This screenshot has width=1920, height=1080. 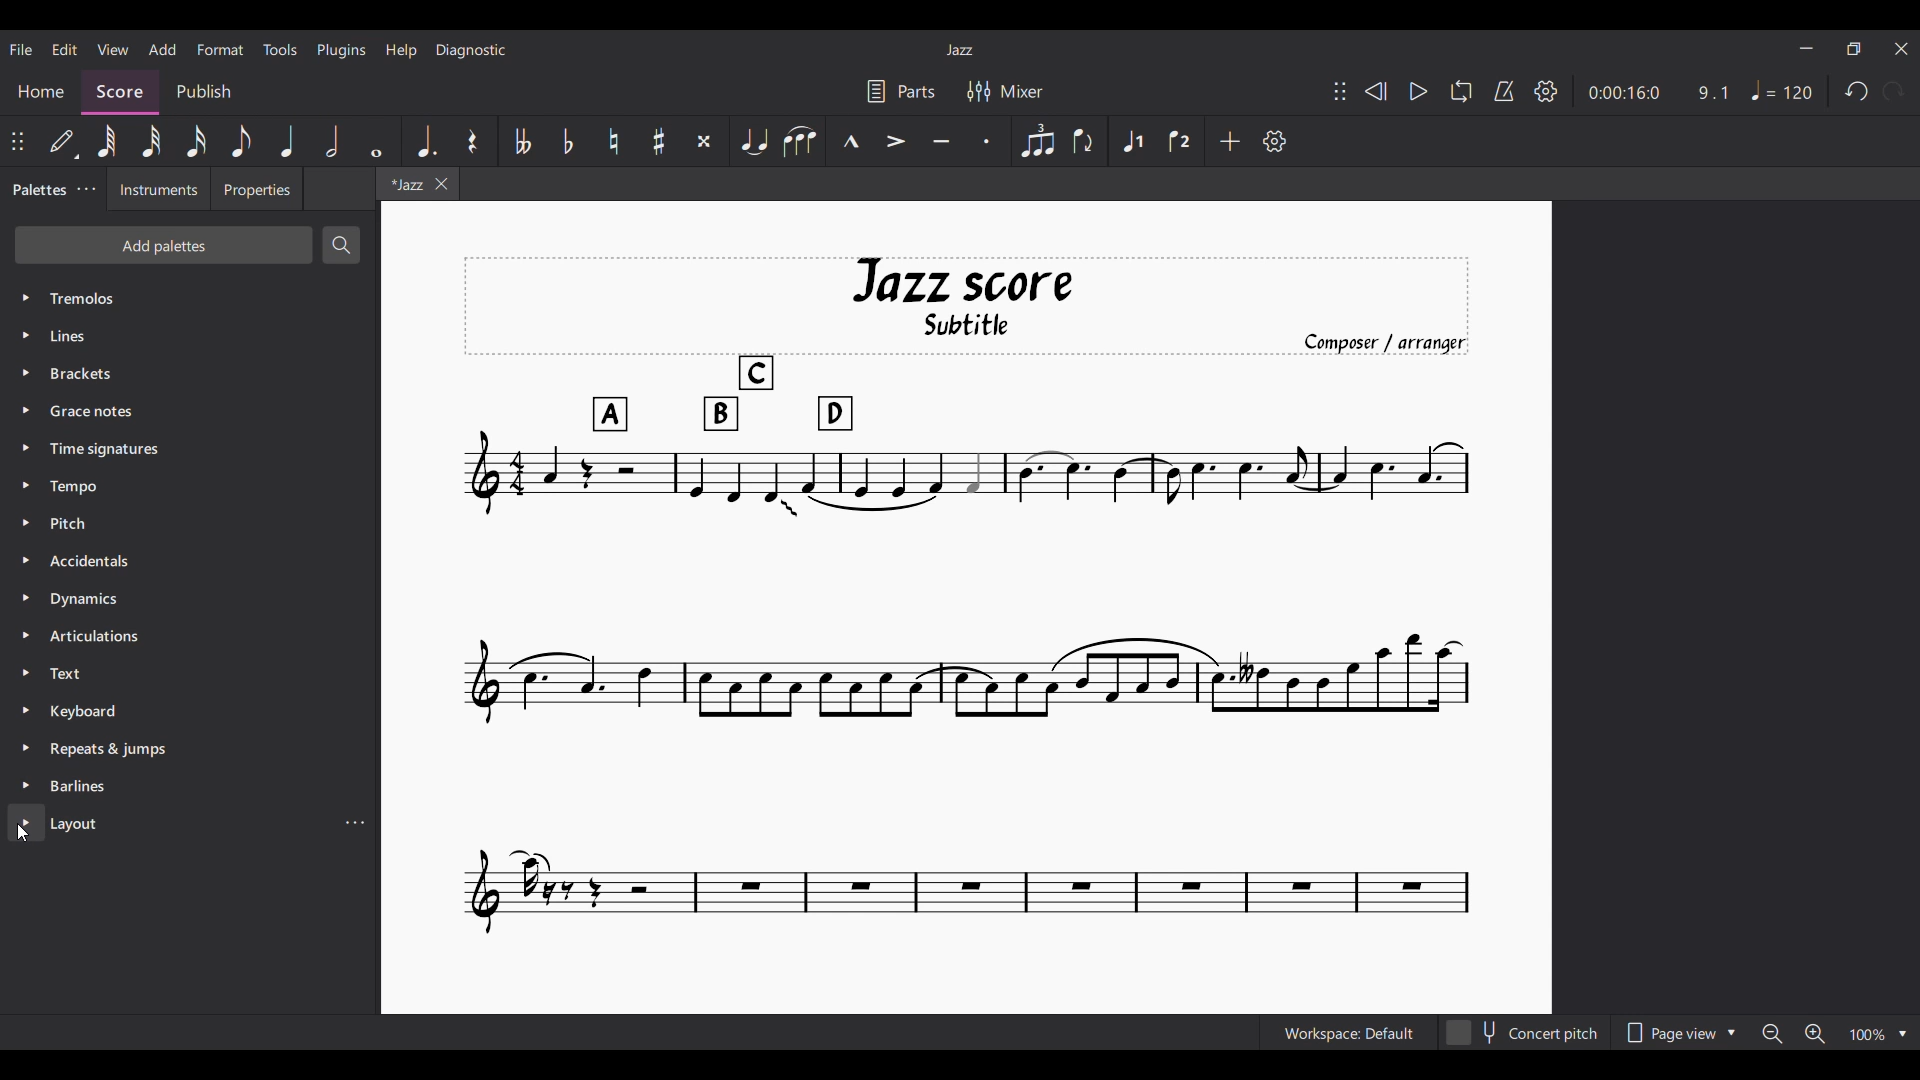 I want to click on Brackets, so click(x=190, y=373).